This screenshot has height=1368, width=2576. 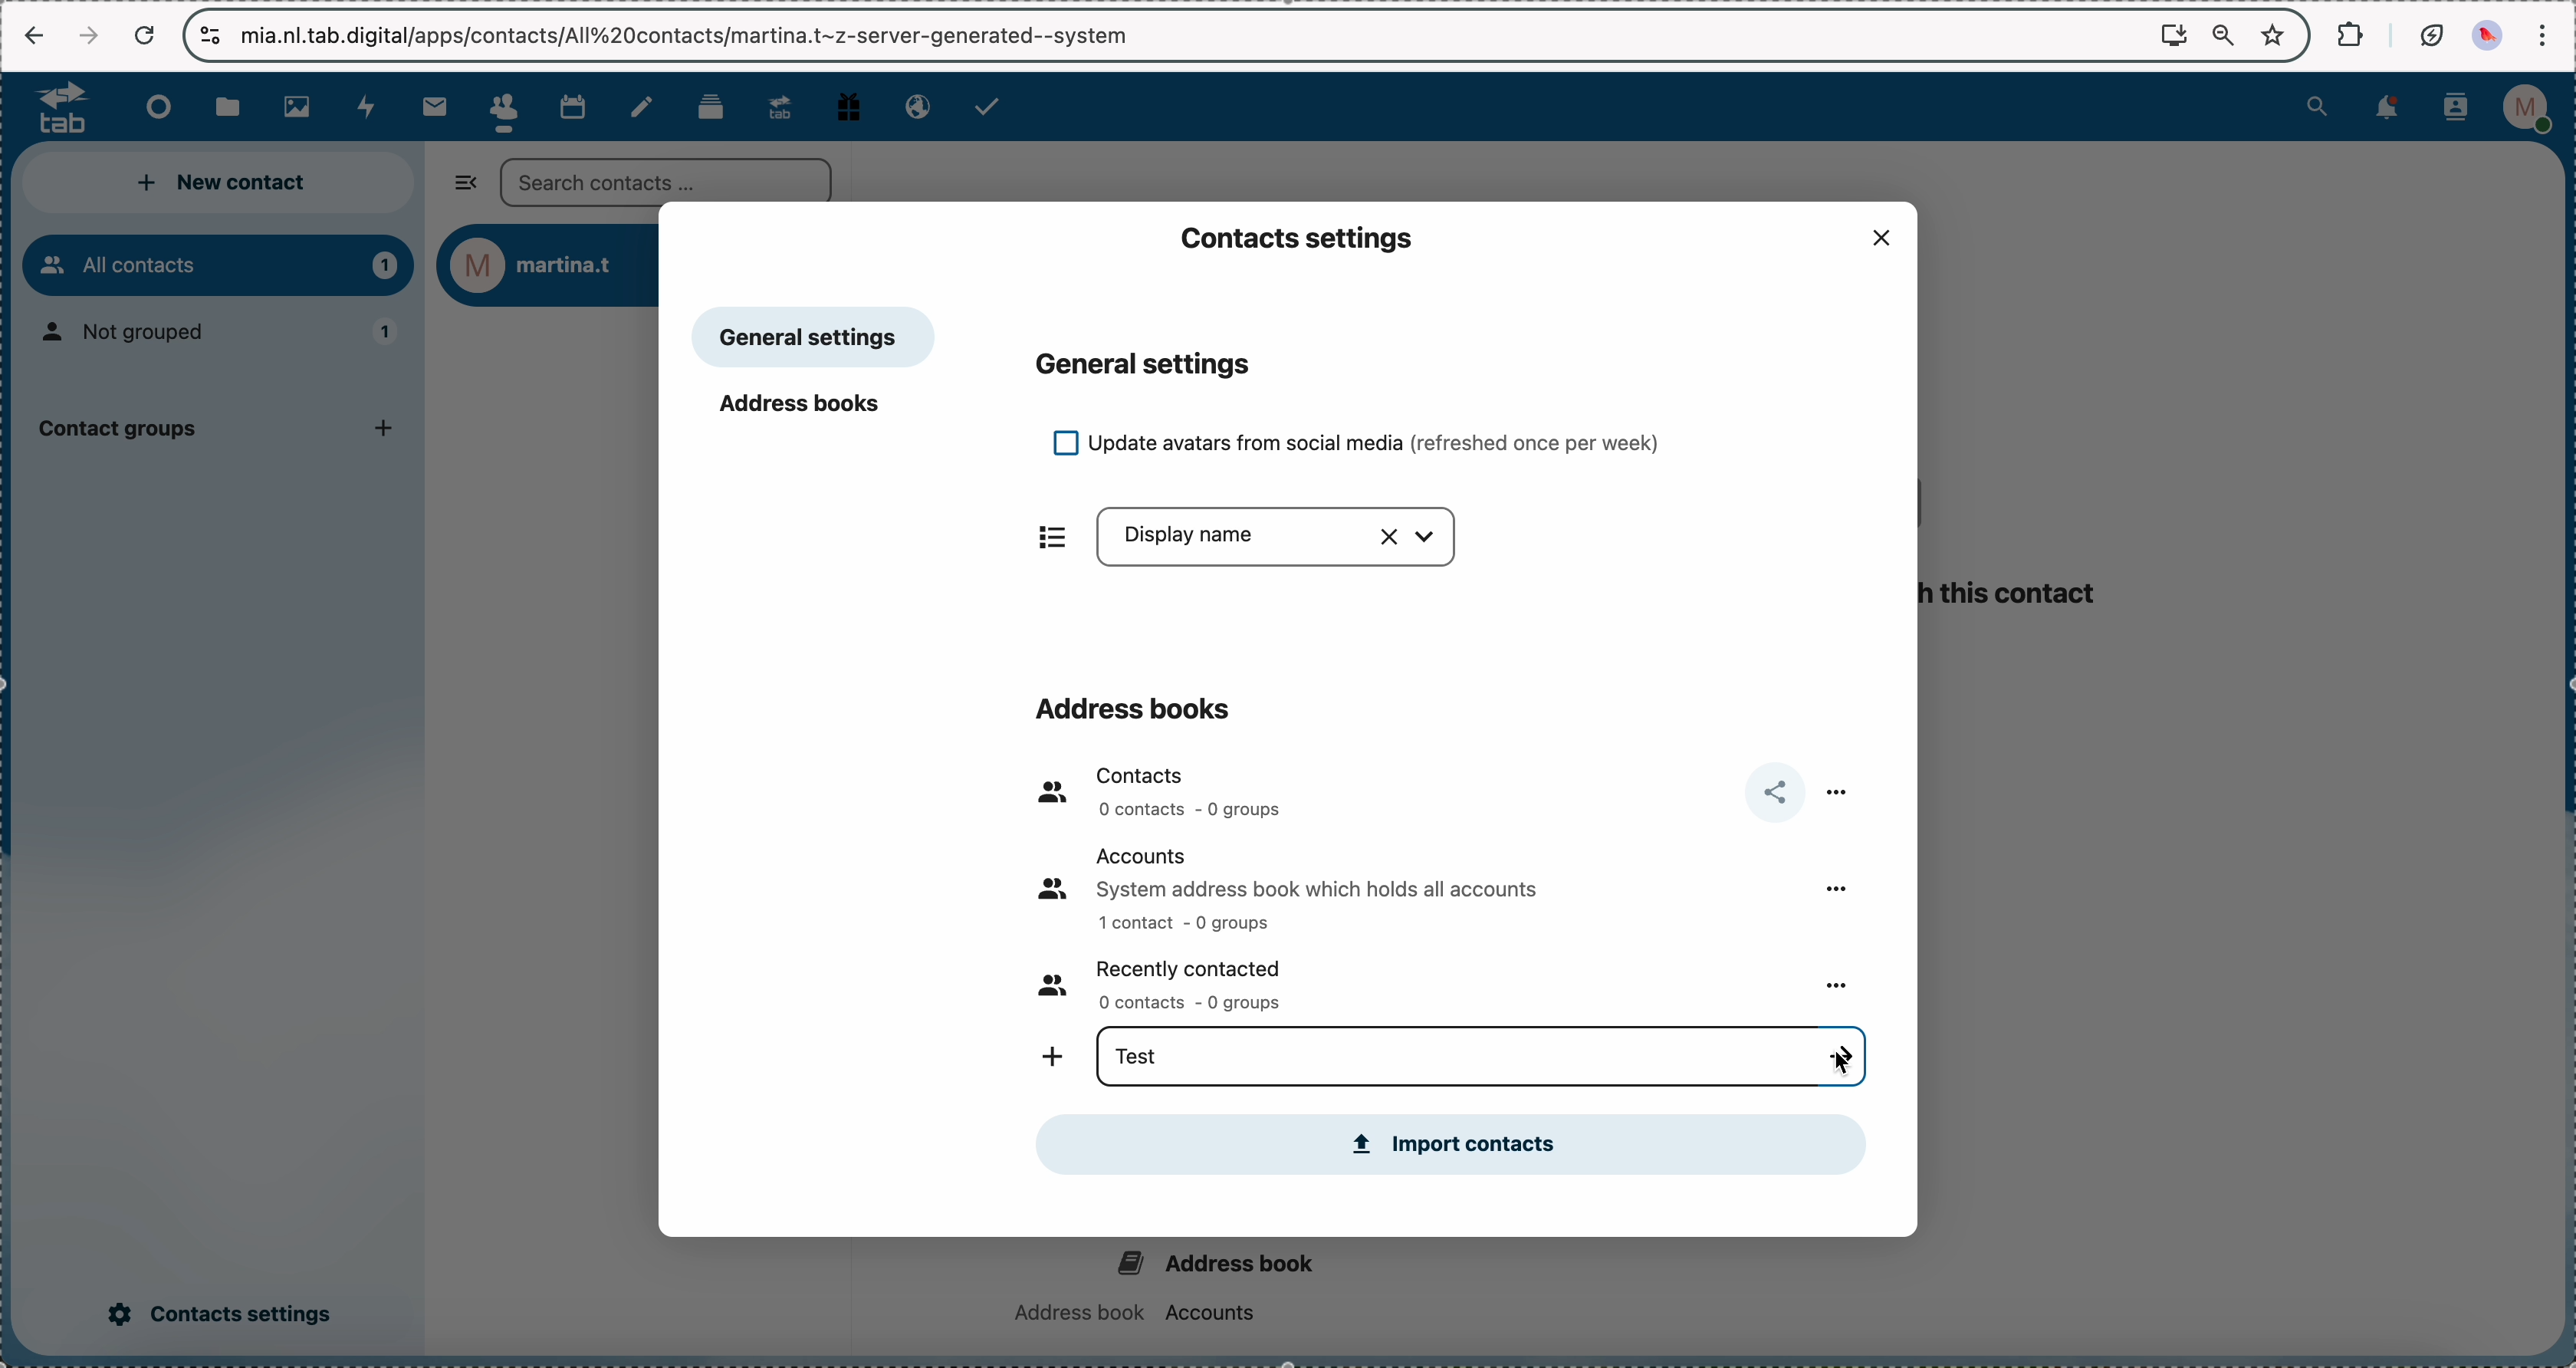 I want to click on user, so click(x=547, y=267).